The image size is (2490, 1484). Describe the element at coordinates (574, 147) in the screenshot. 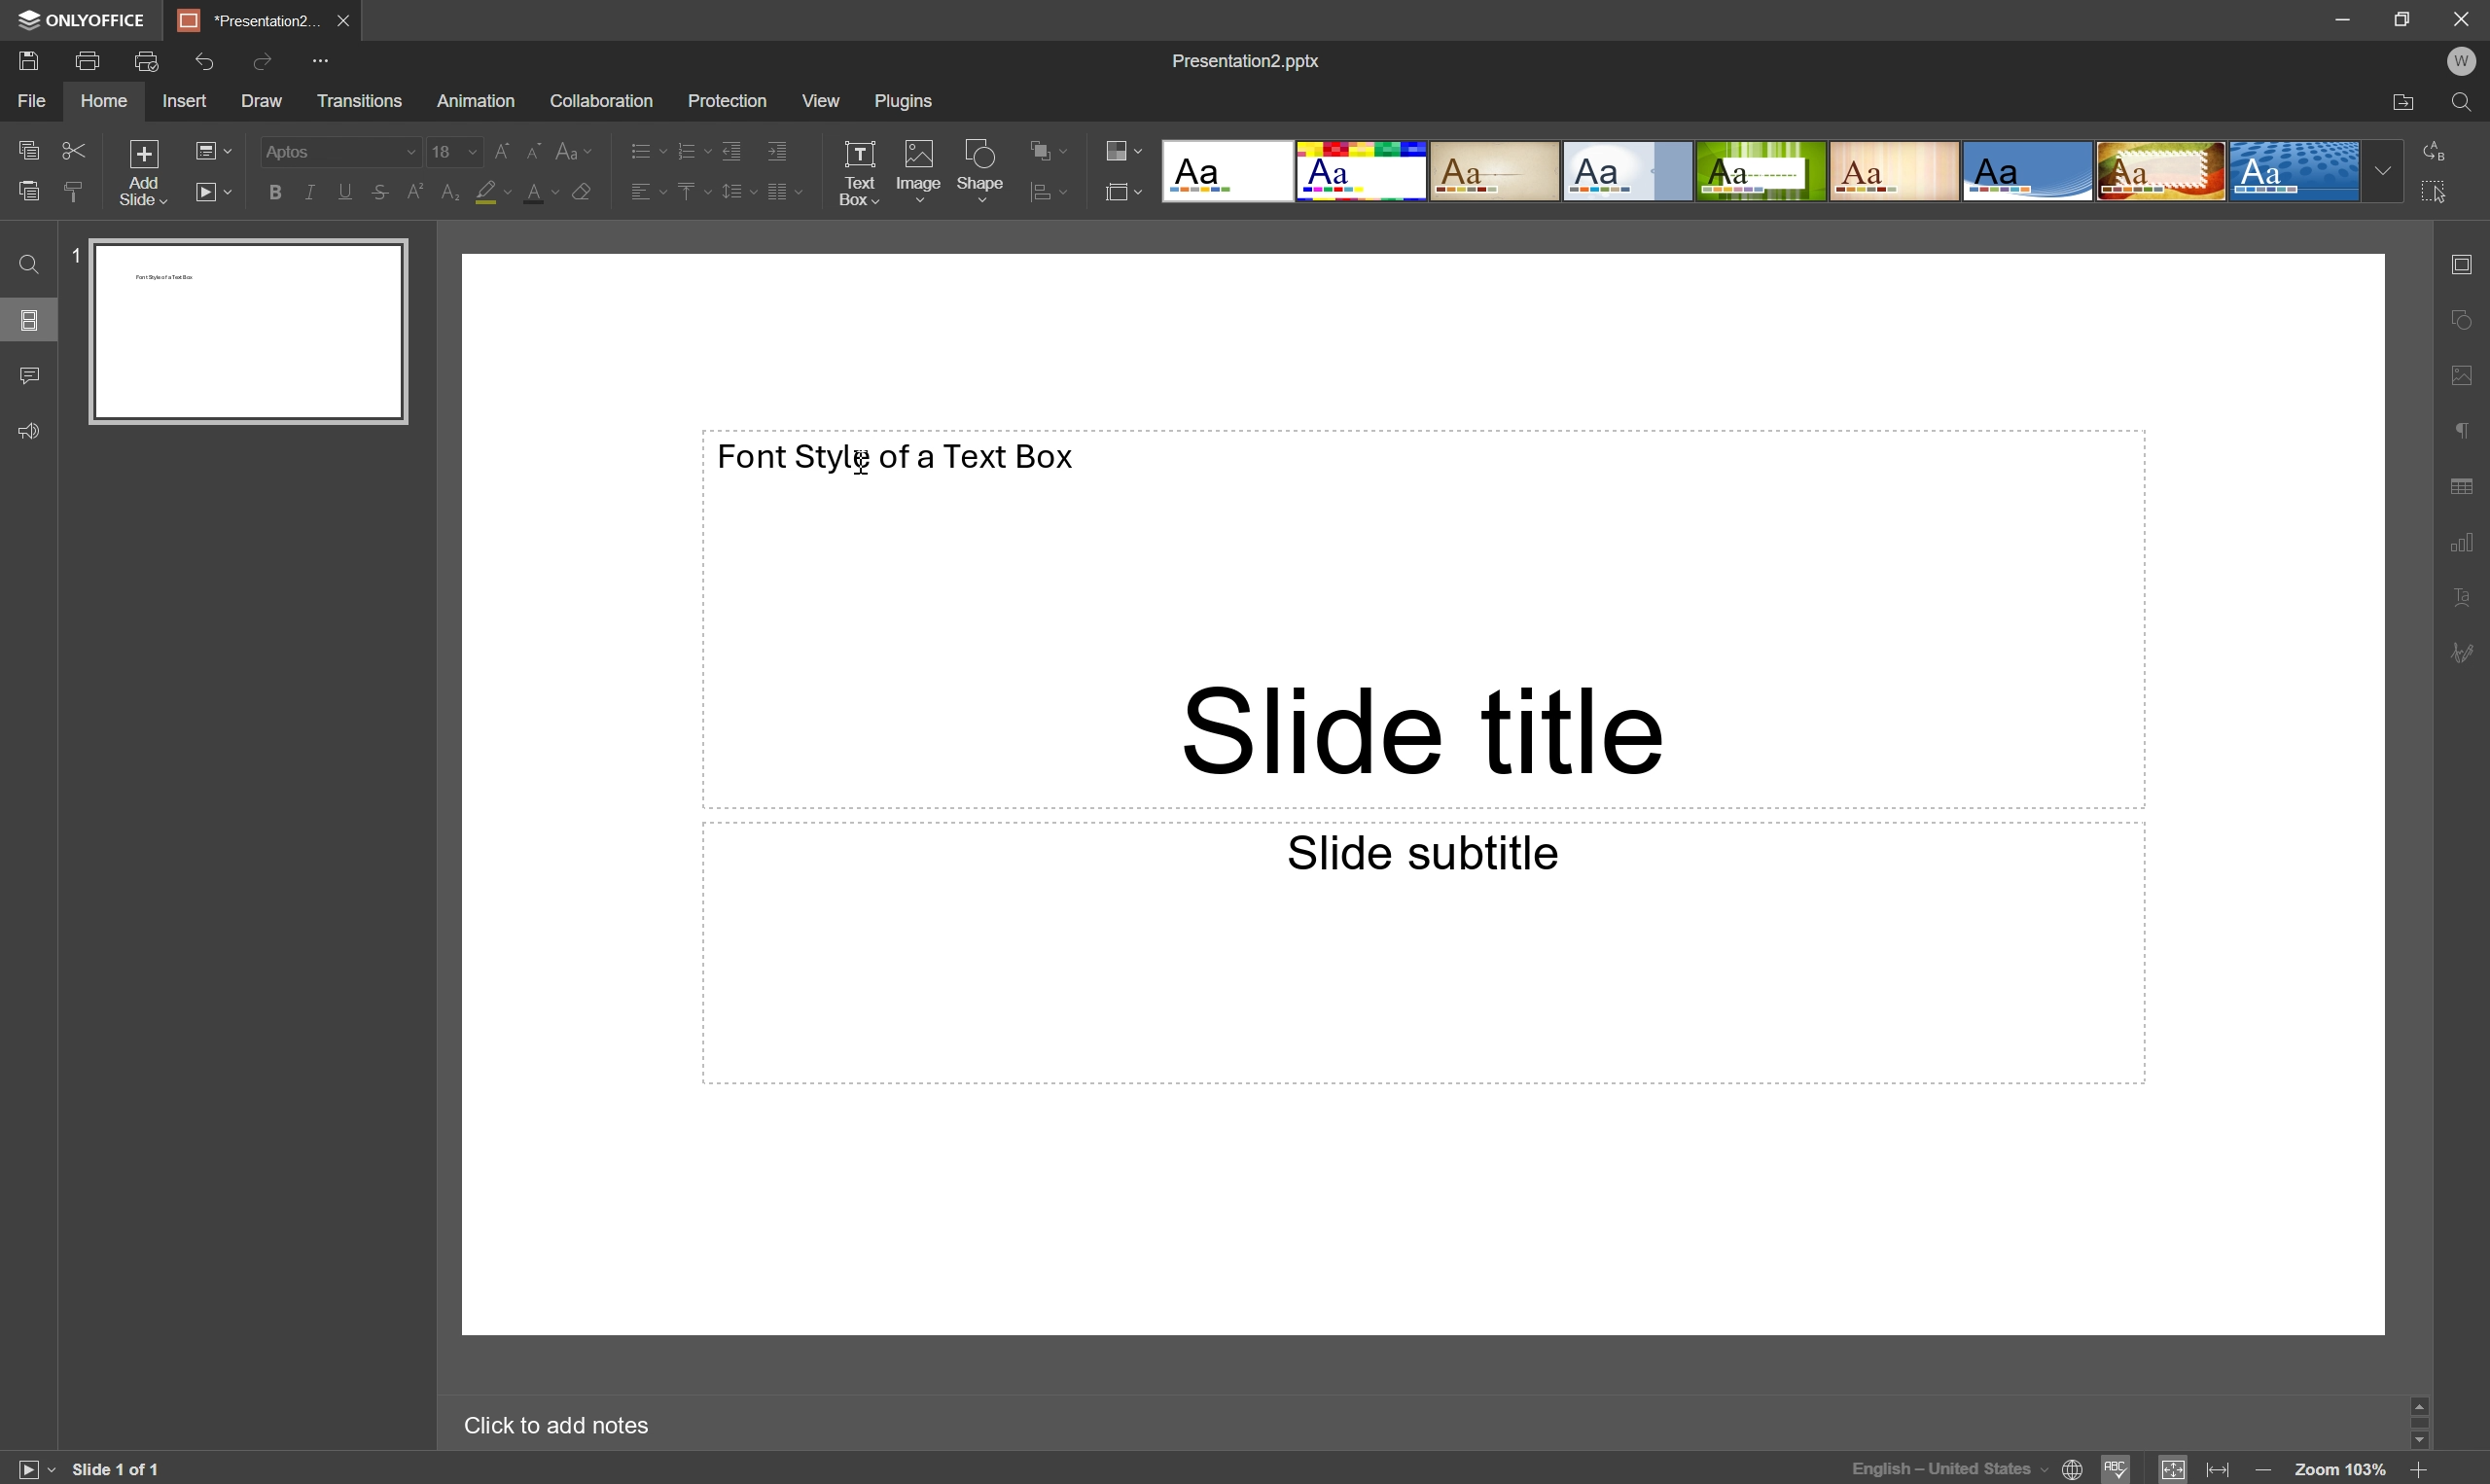

I see `Change case` at that location.